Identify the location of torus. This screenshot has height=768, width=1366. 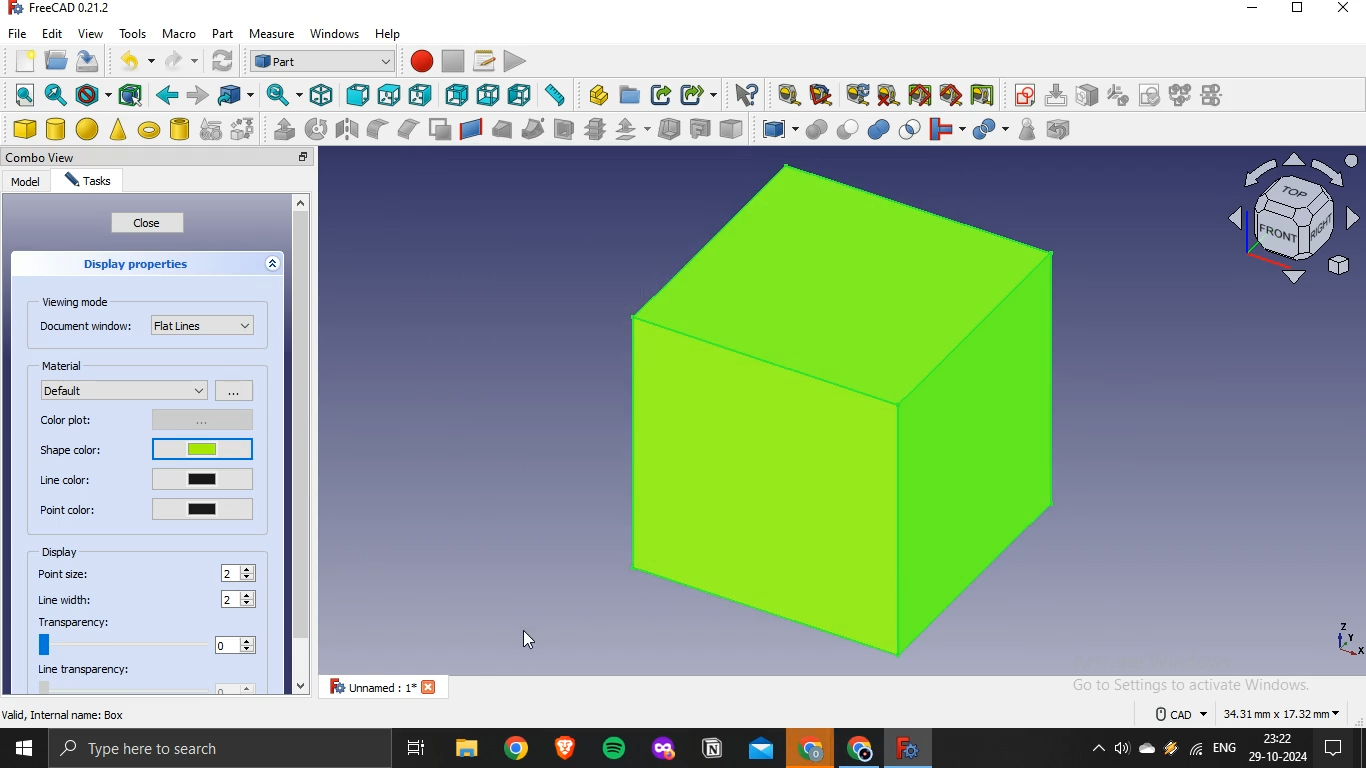
(149, 130).